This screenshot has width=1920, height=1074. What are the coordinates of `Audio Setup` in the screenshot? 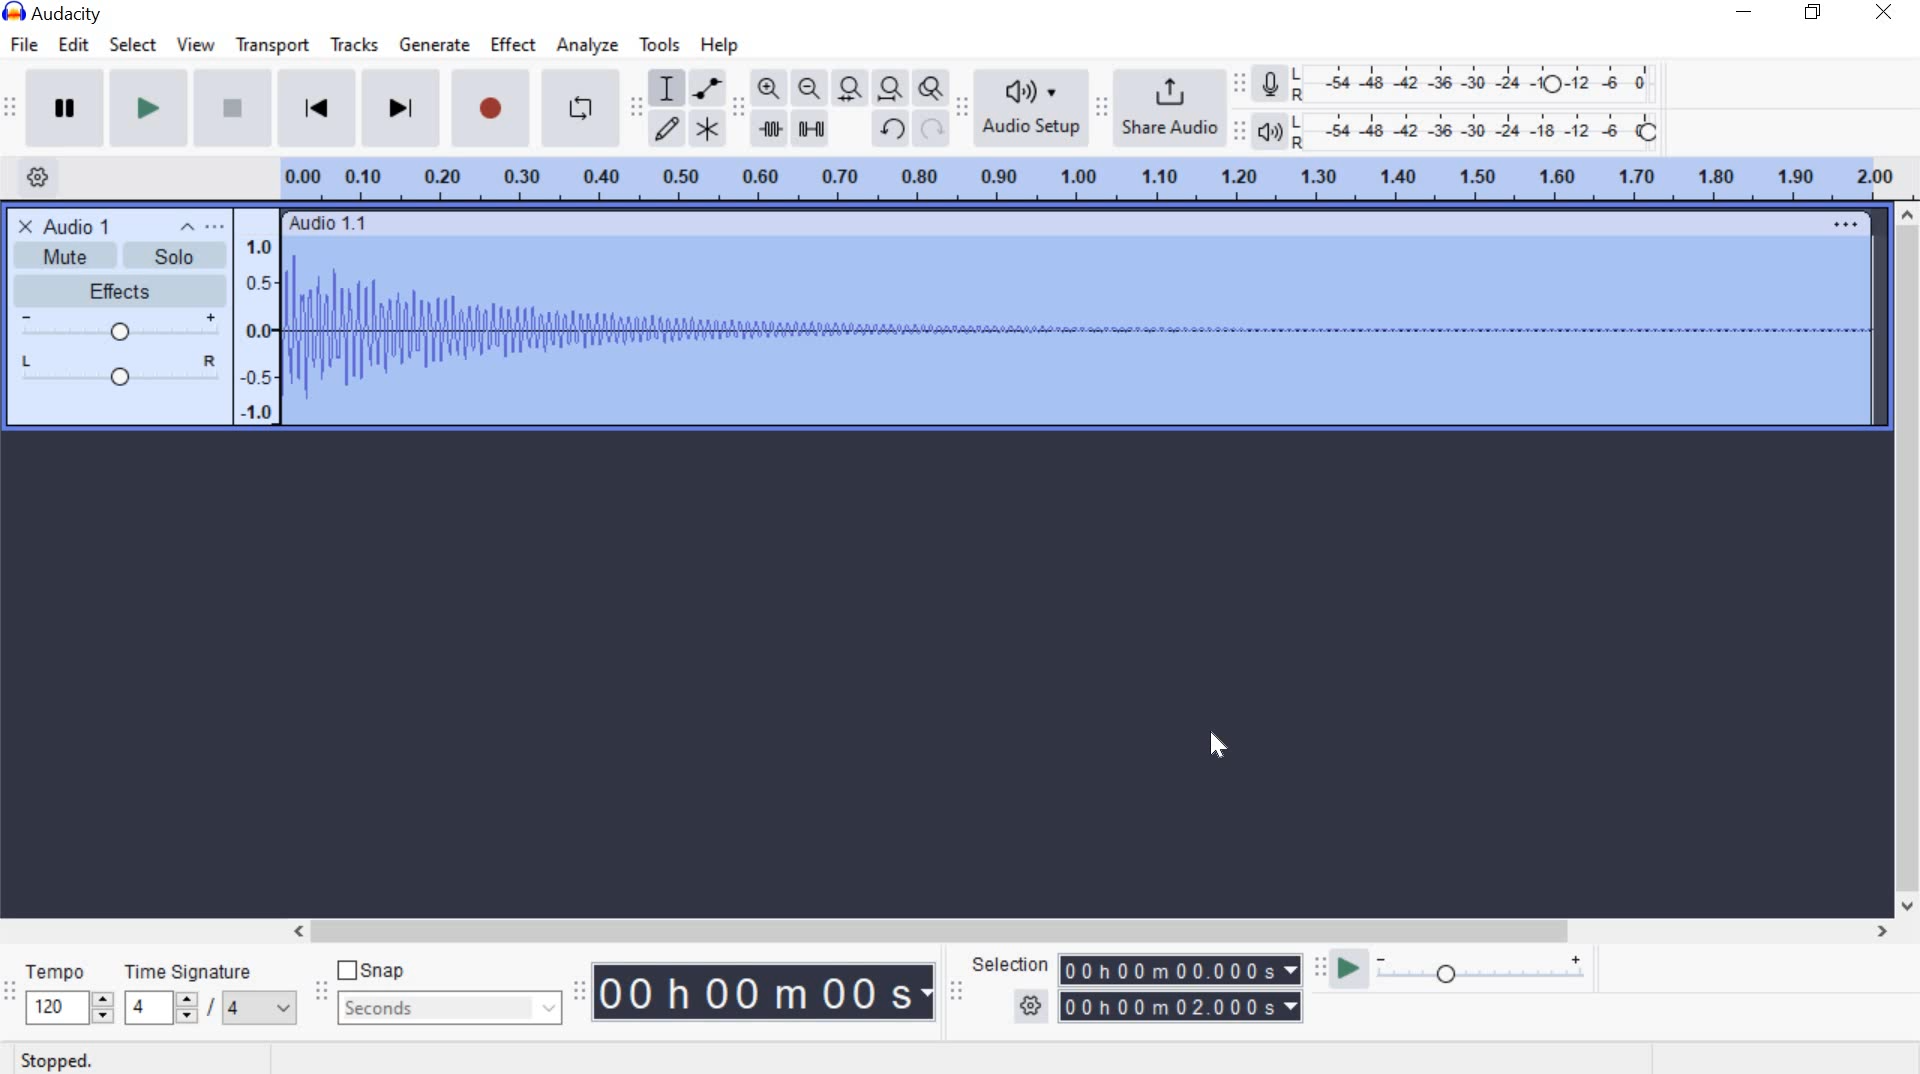 It's located at (1027, 107).